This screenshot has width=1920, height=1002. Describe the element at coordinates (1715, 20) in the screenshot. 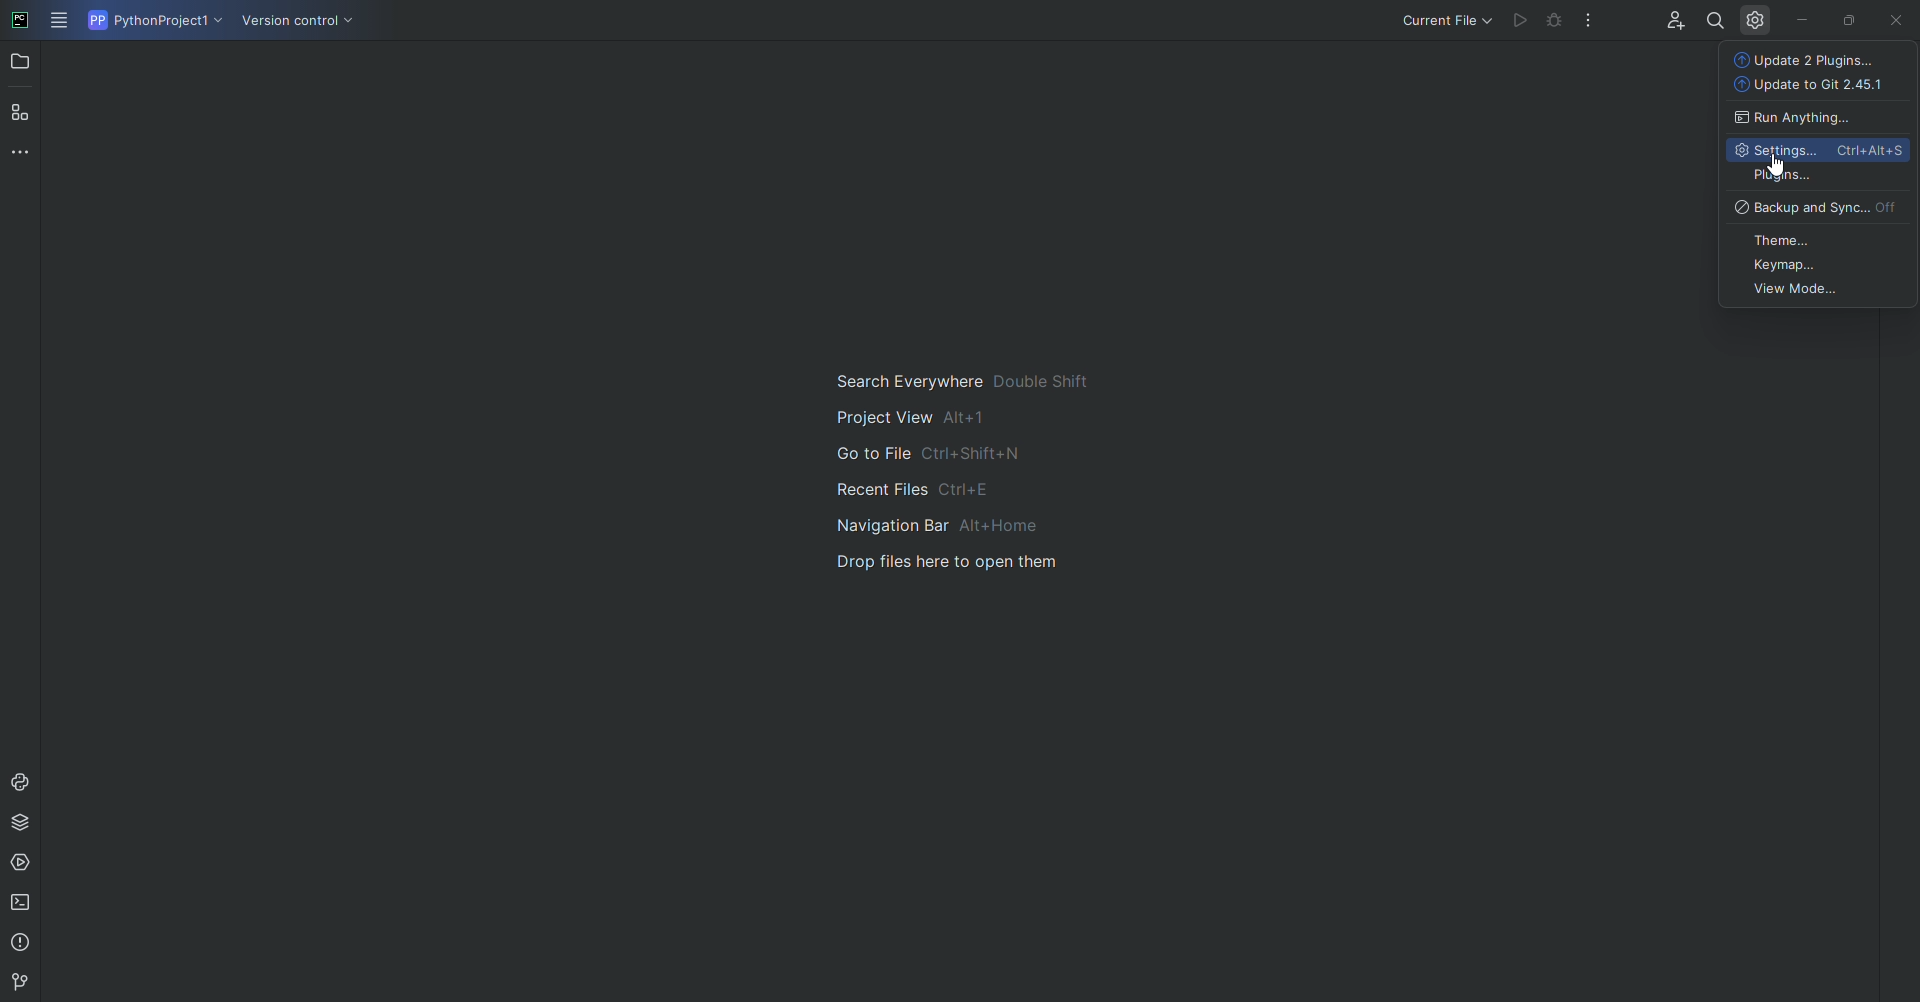

I see `Find` at that location.